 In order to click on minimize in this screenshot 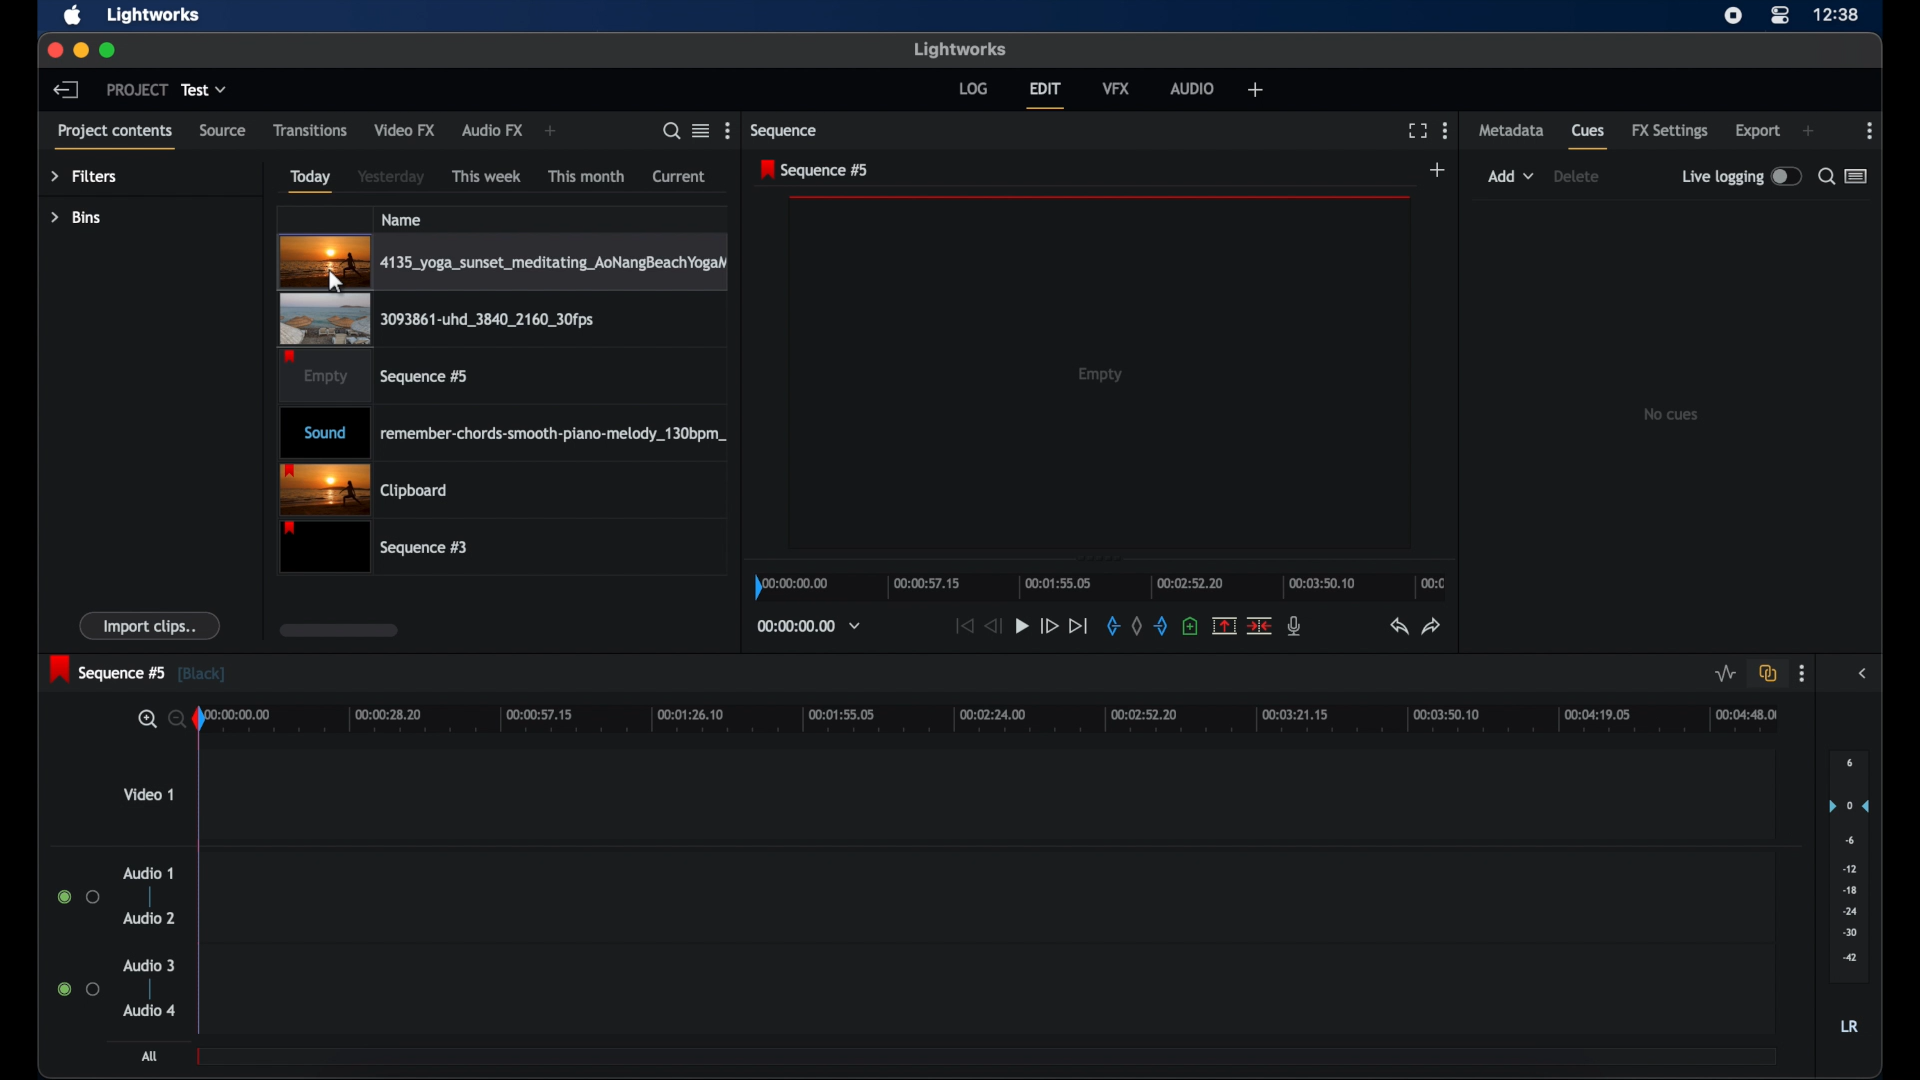, I will do `click(82, 50)`.